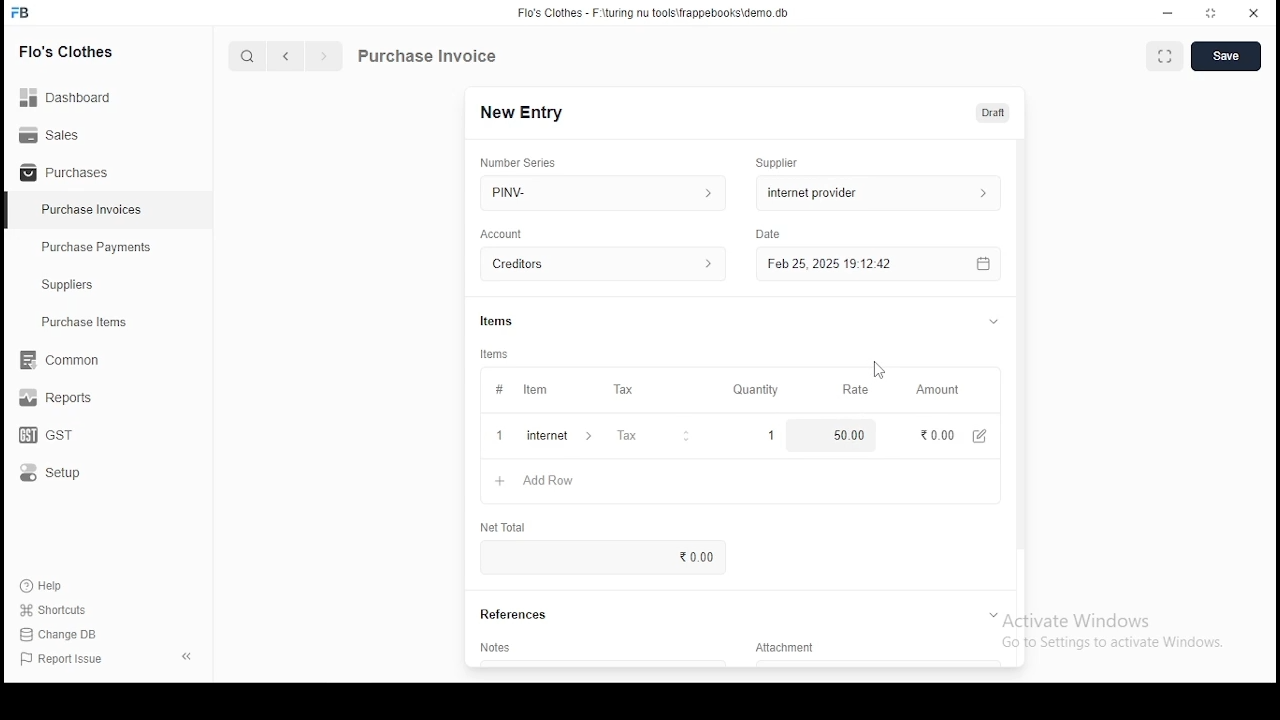  What do you see at coordinates (55, 133) in the screenshot?
I see `Sales` at bounding box center [55, 133].